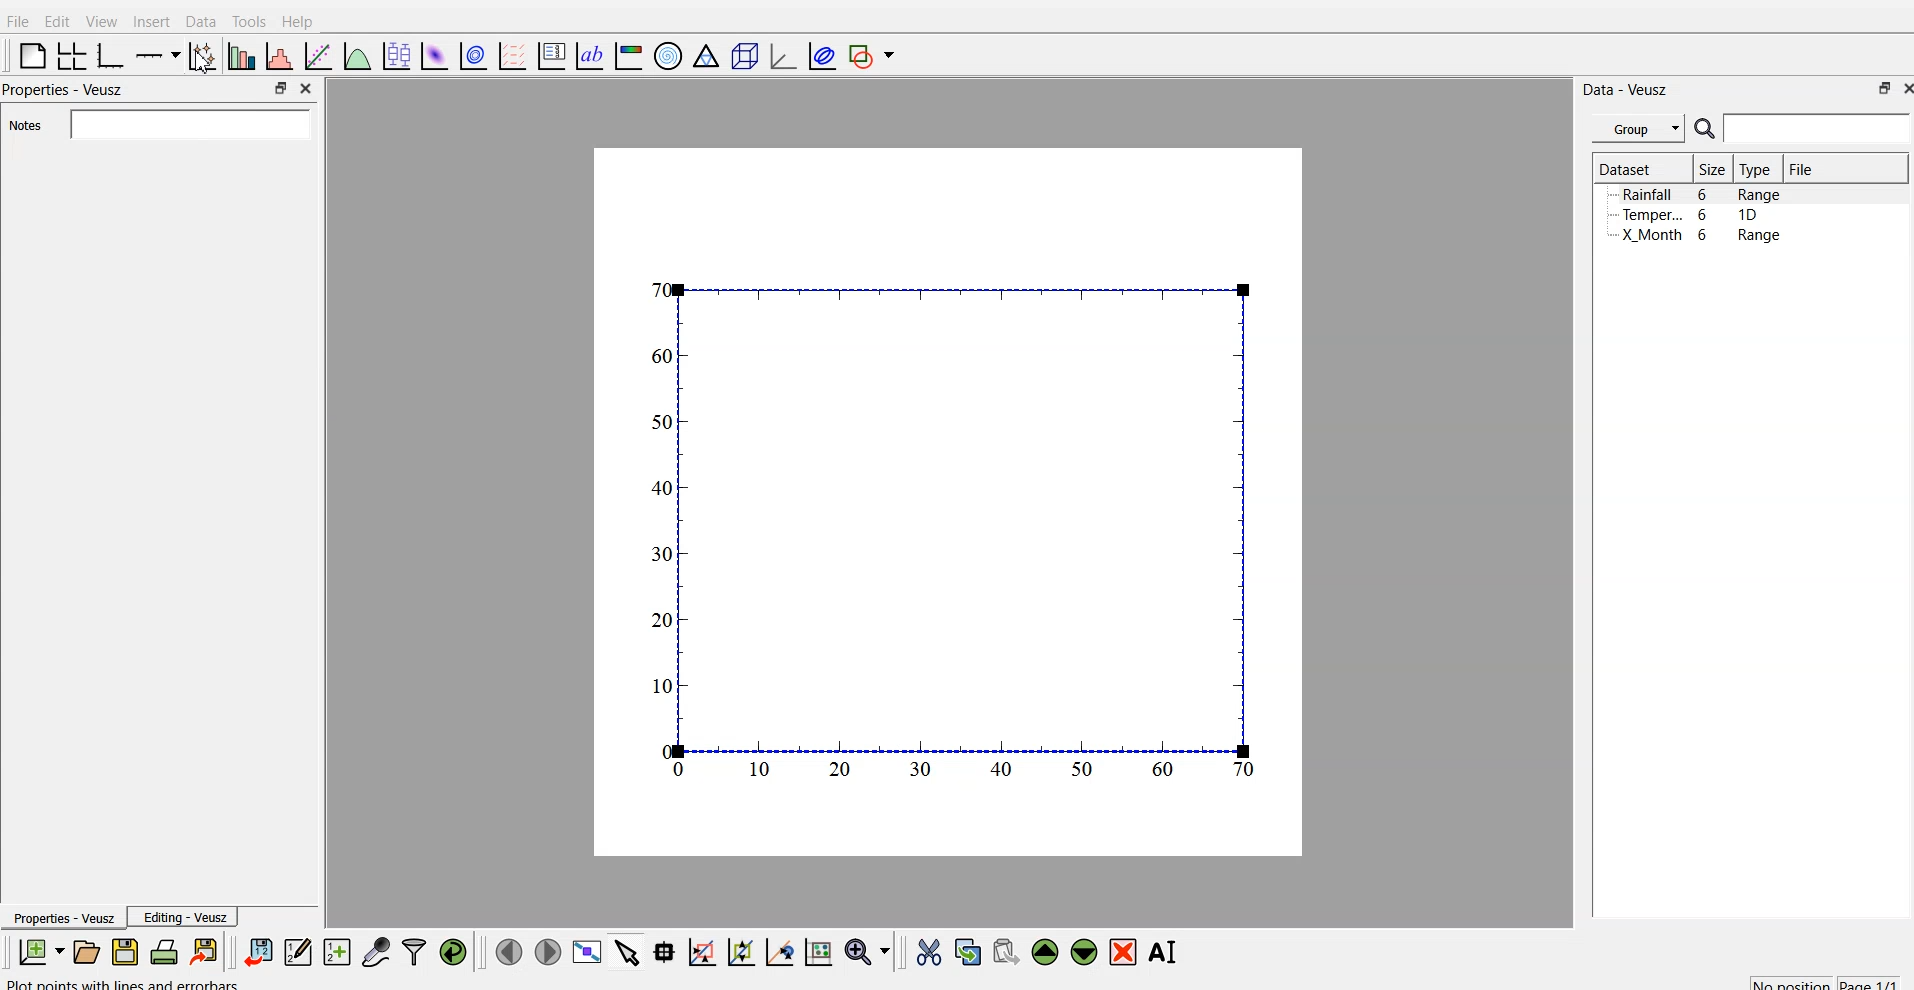 This screenshot has height=990, width=1914. What do you see at coordinates (414, 949) in the screenshot?
I see `filter data` at bounding box center [414, 949].